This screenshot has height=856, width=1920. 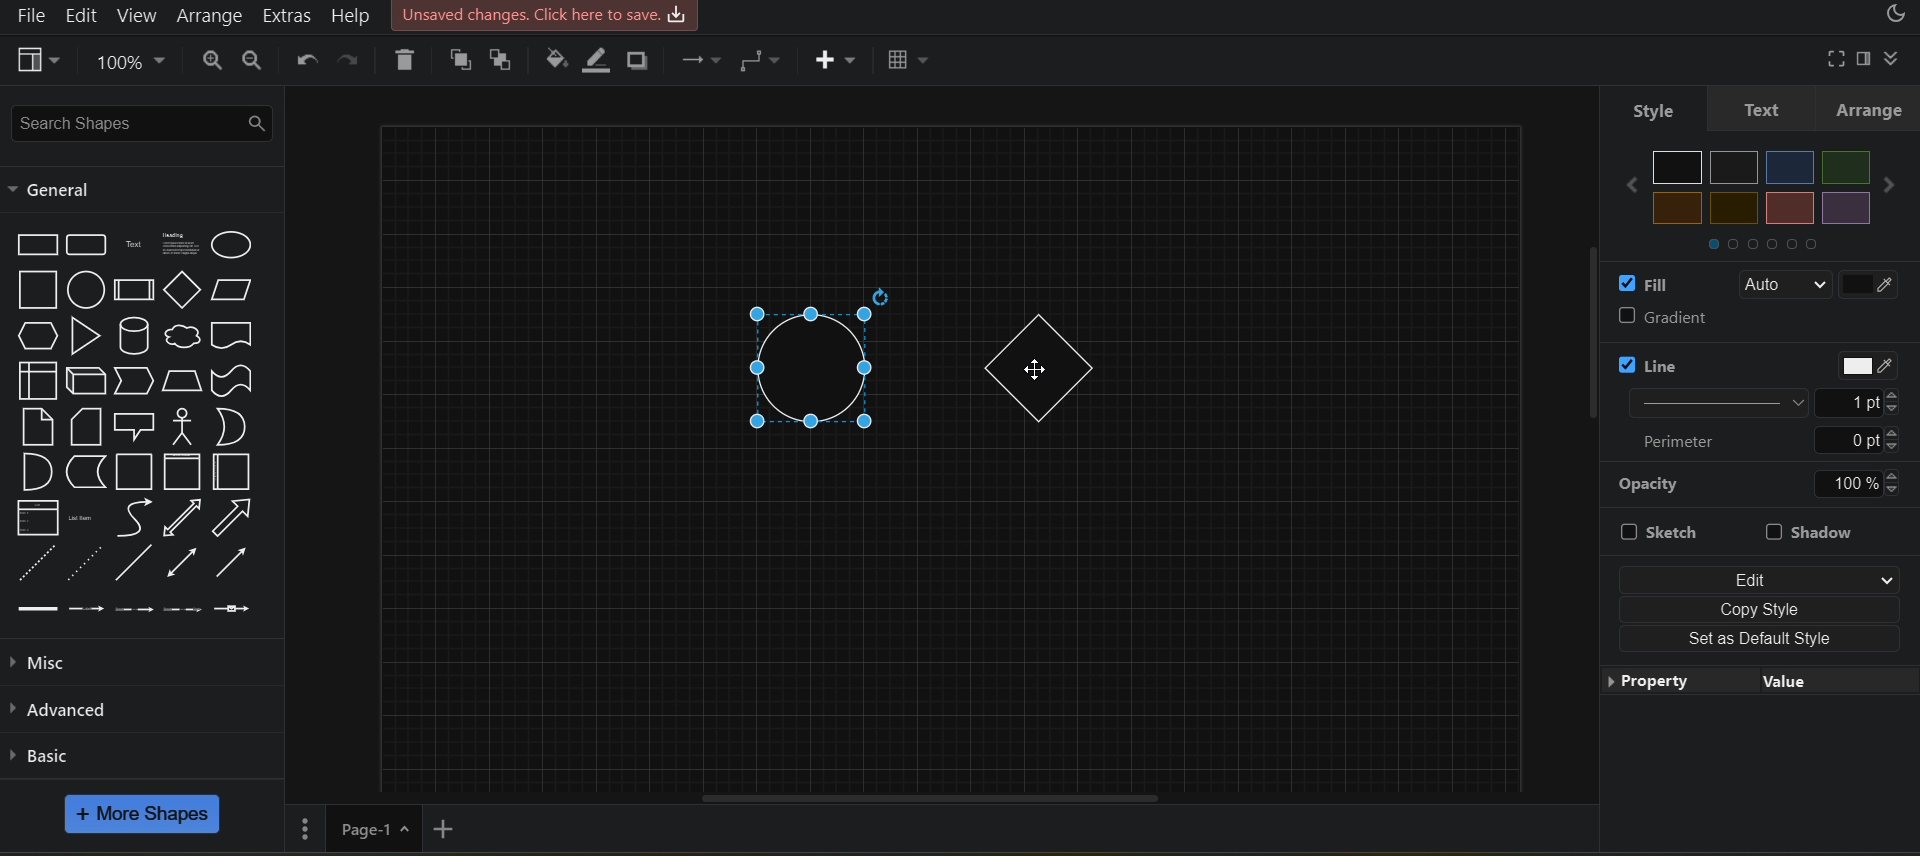 I want to click on Connector with label, so click(x=84, y=611).